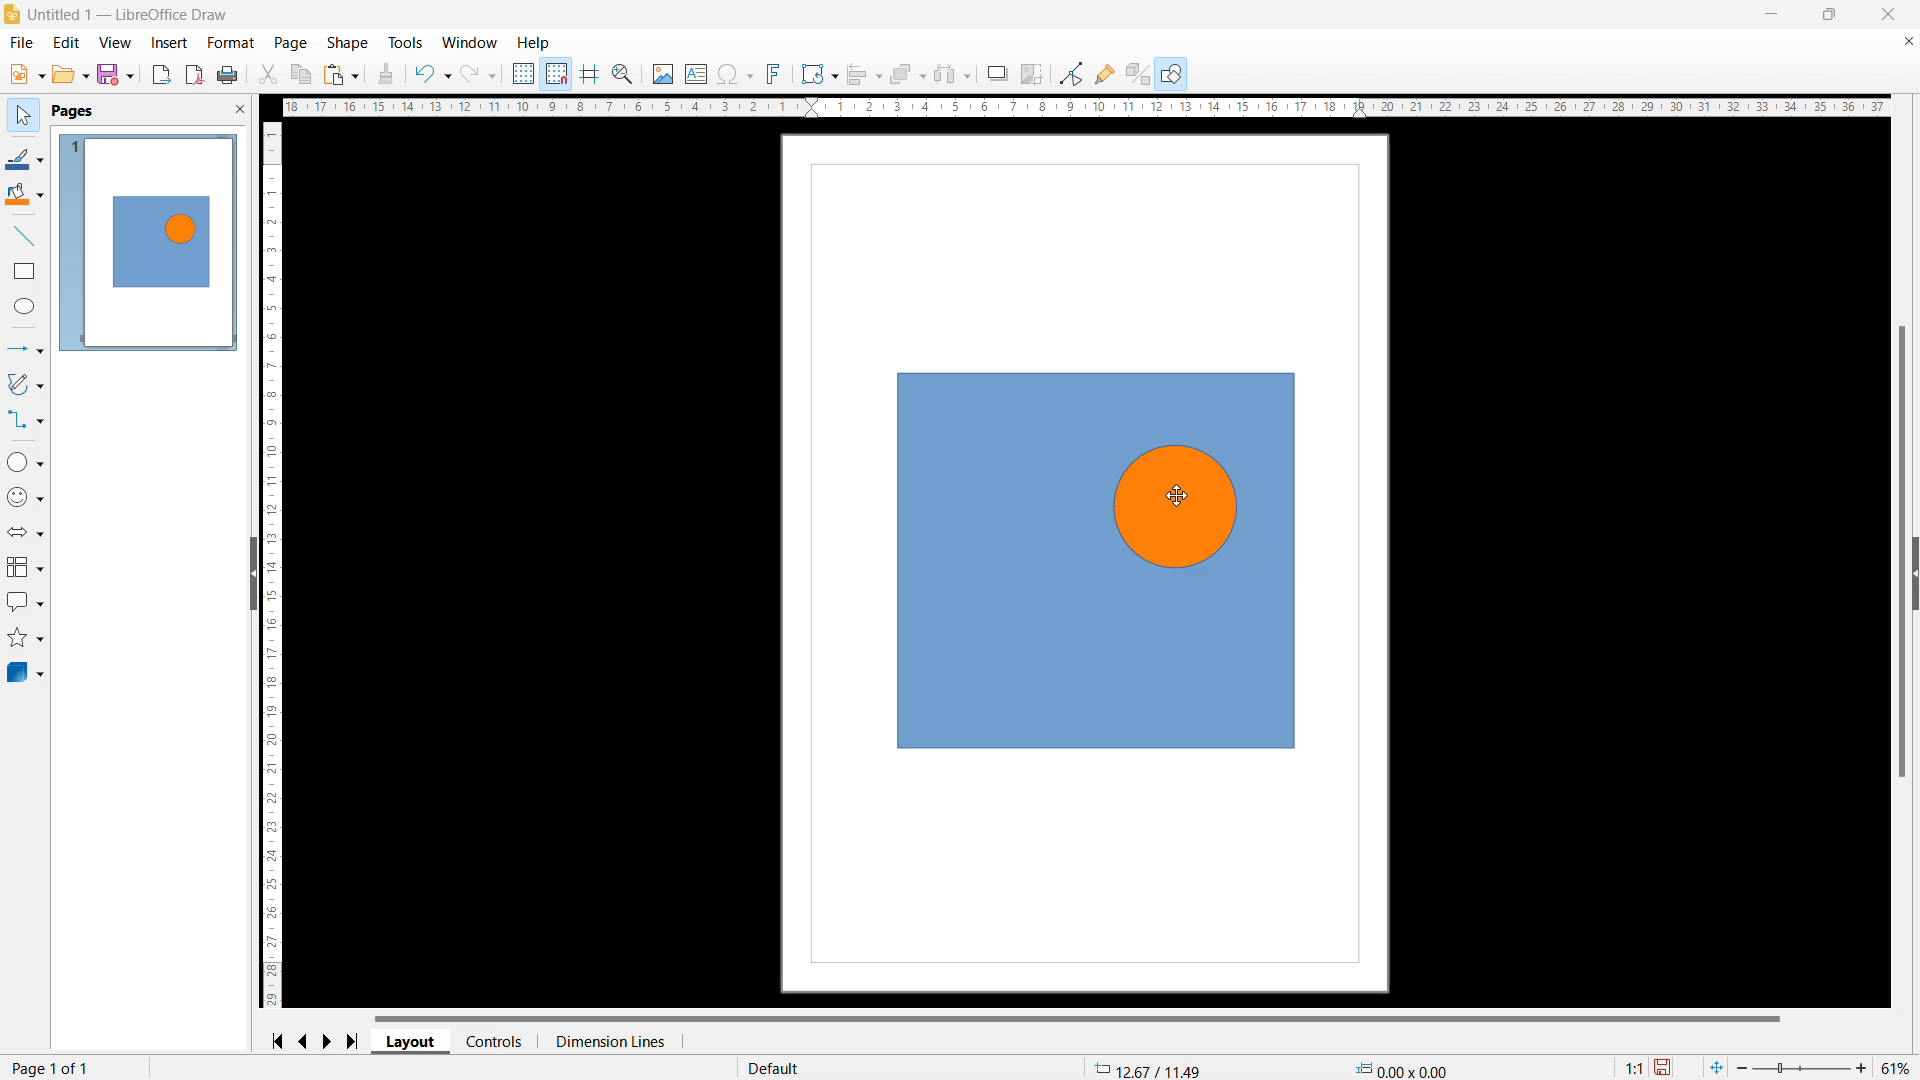 This screenshot has height=1080, width=1920. I want to click on minimize, so click(1775, 14).